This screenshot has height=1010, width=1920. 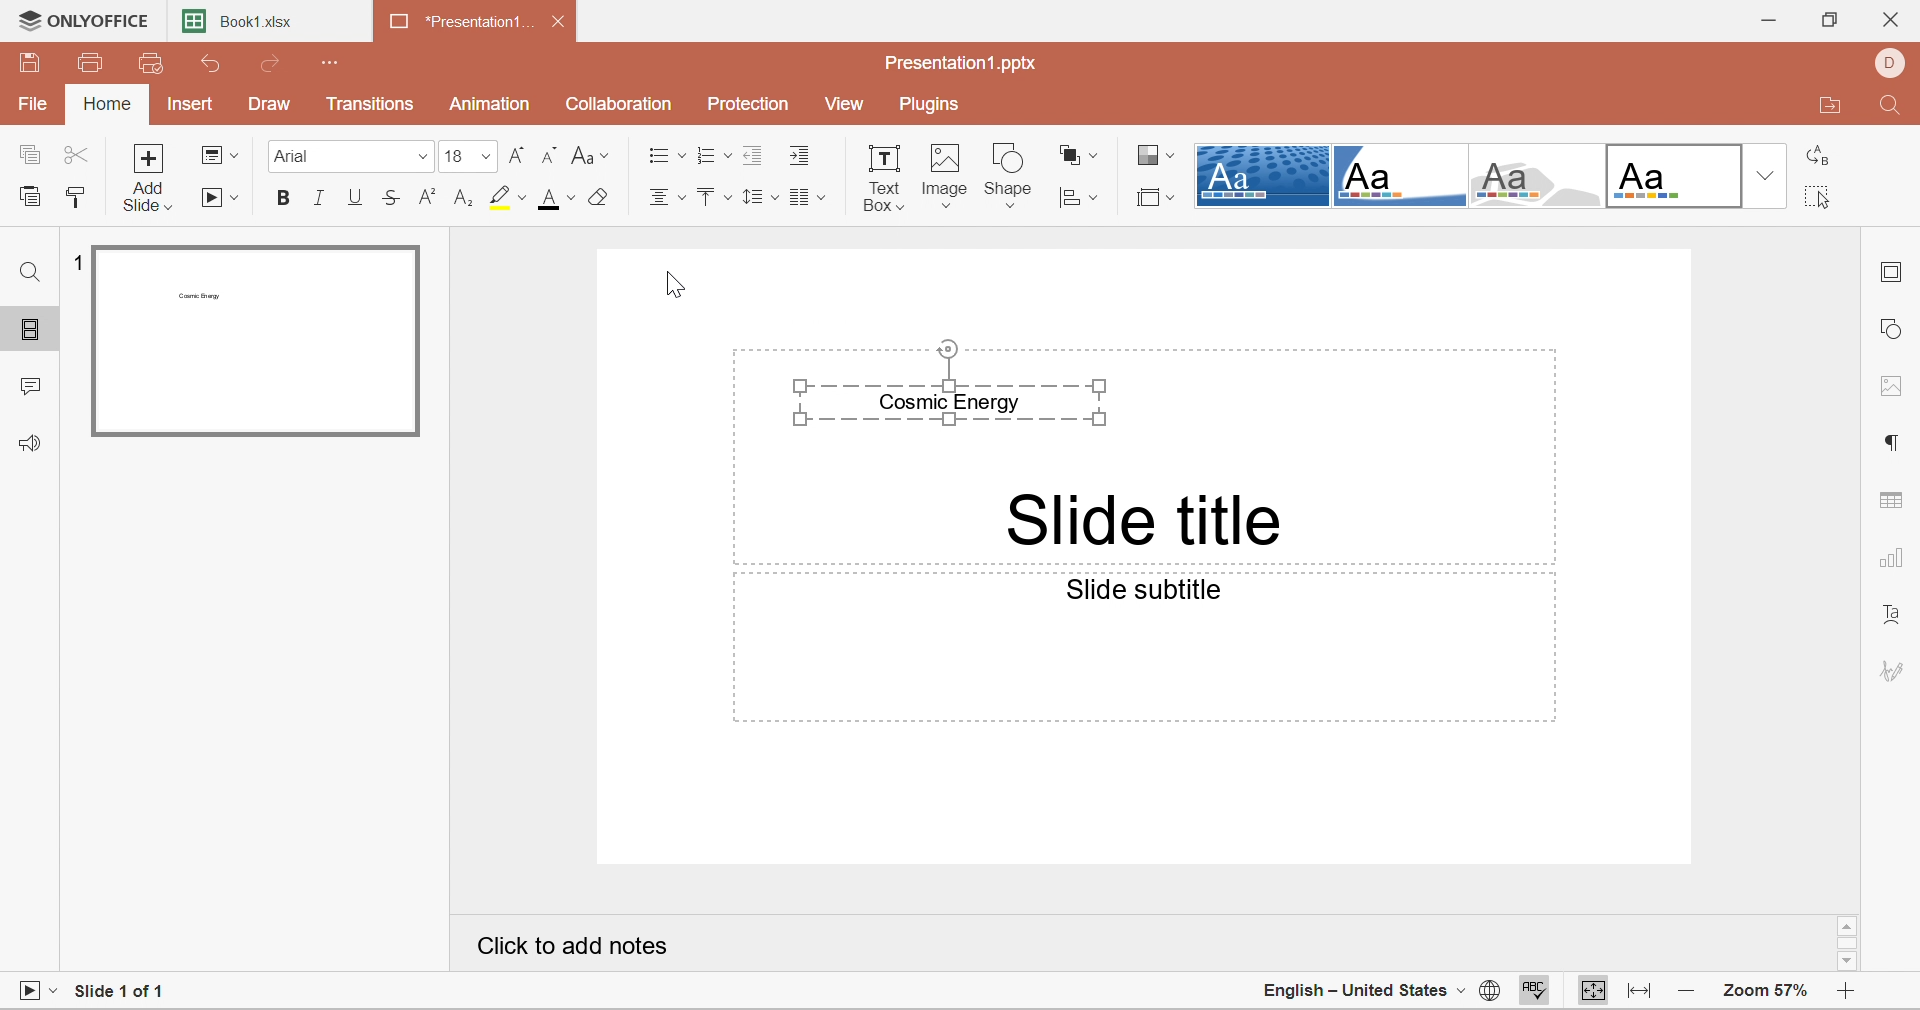 What do you see at coordinates (1081, 197) in the screenshot?
I see `Align shape` at bounding box center [1081, 197].